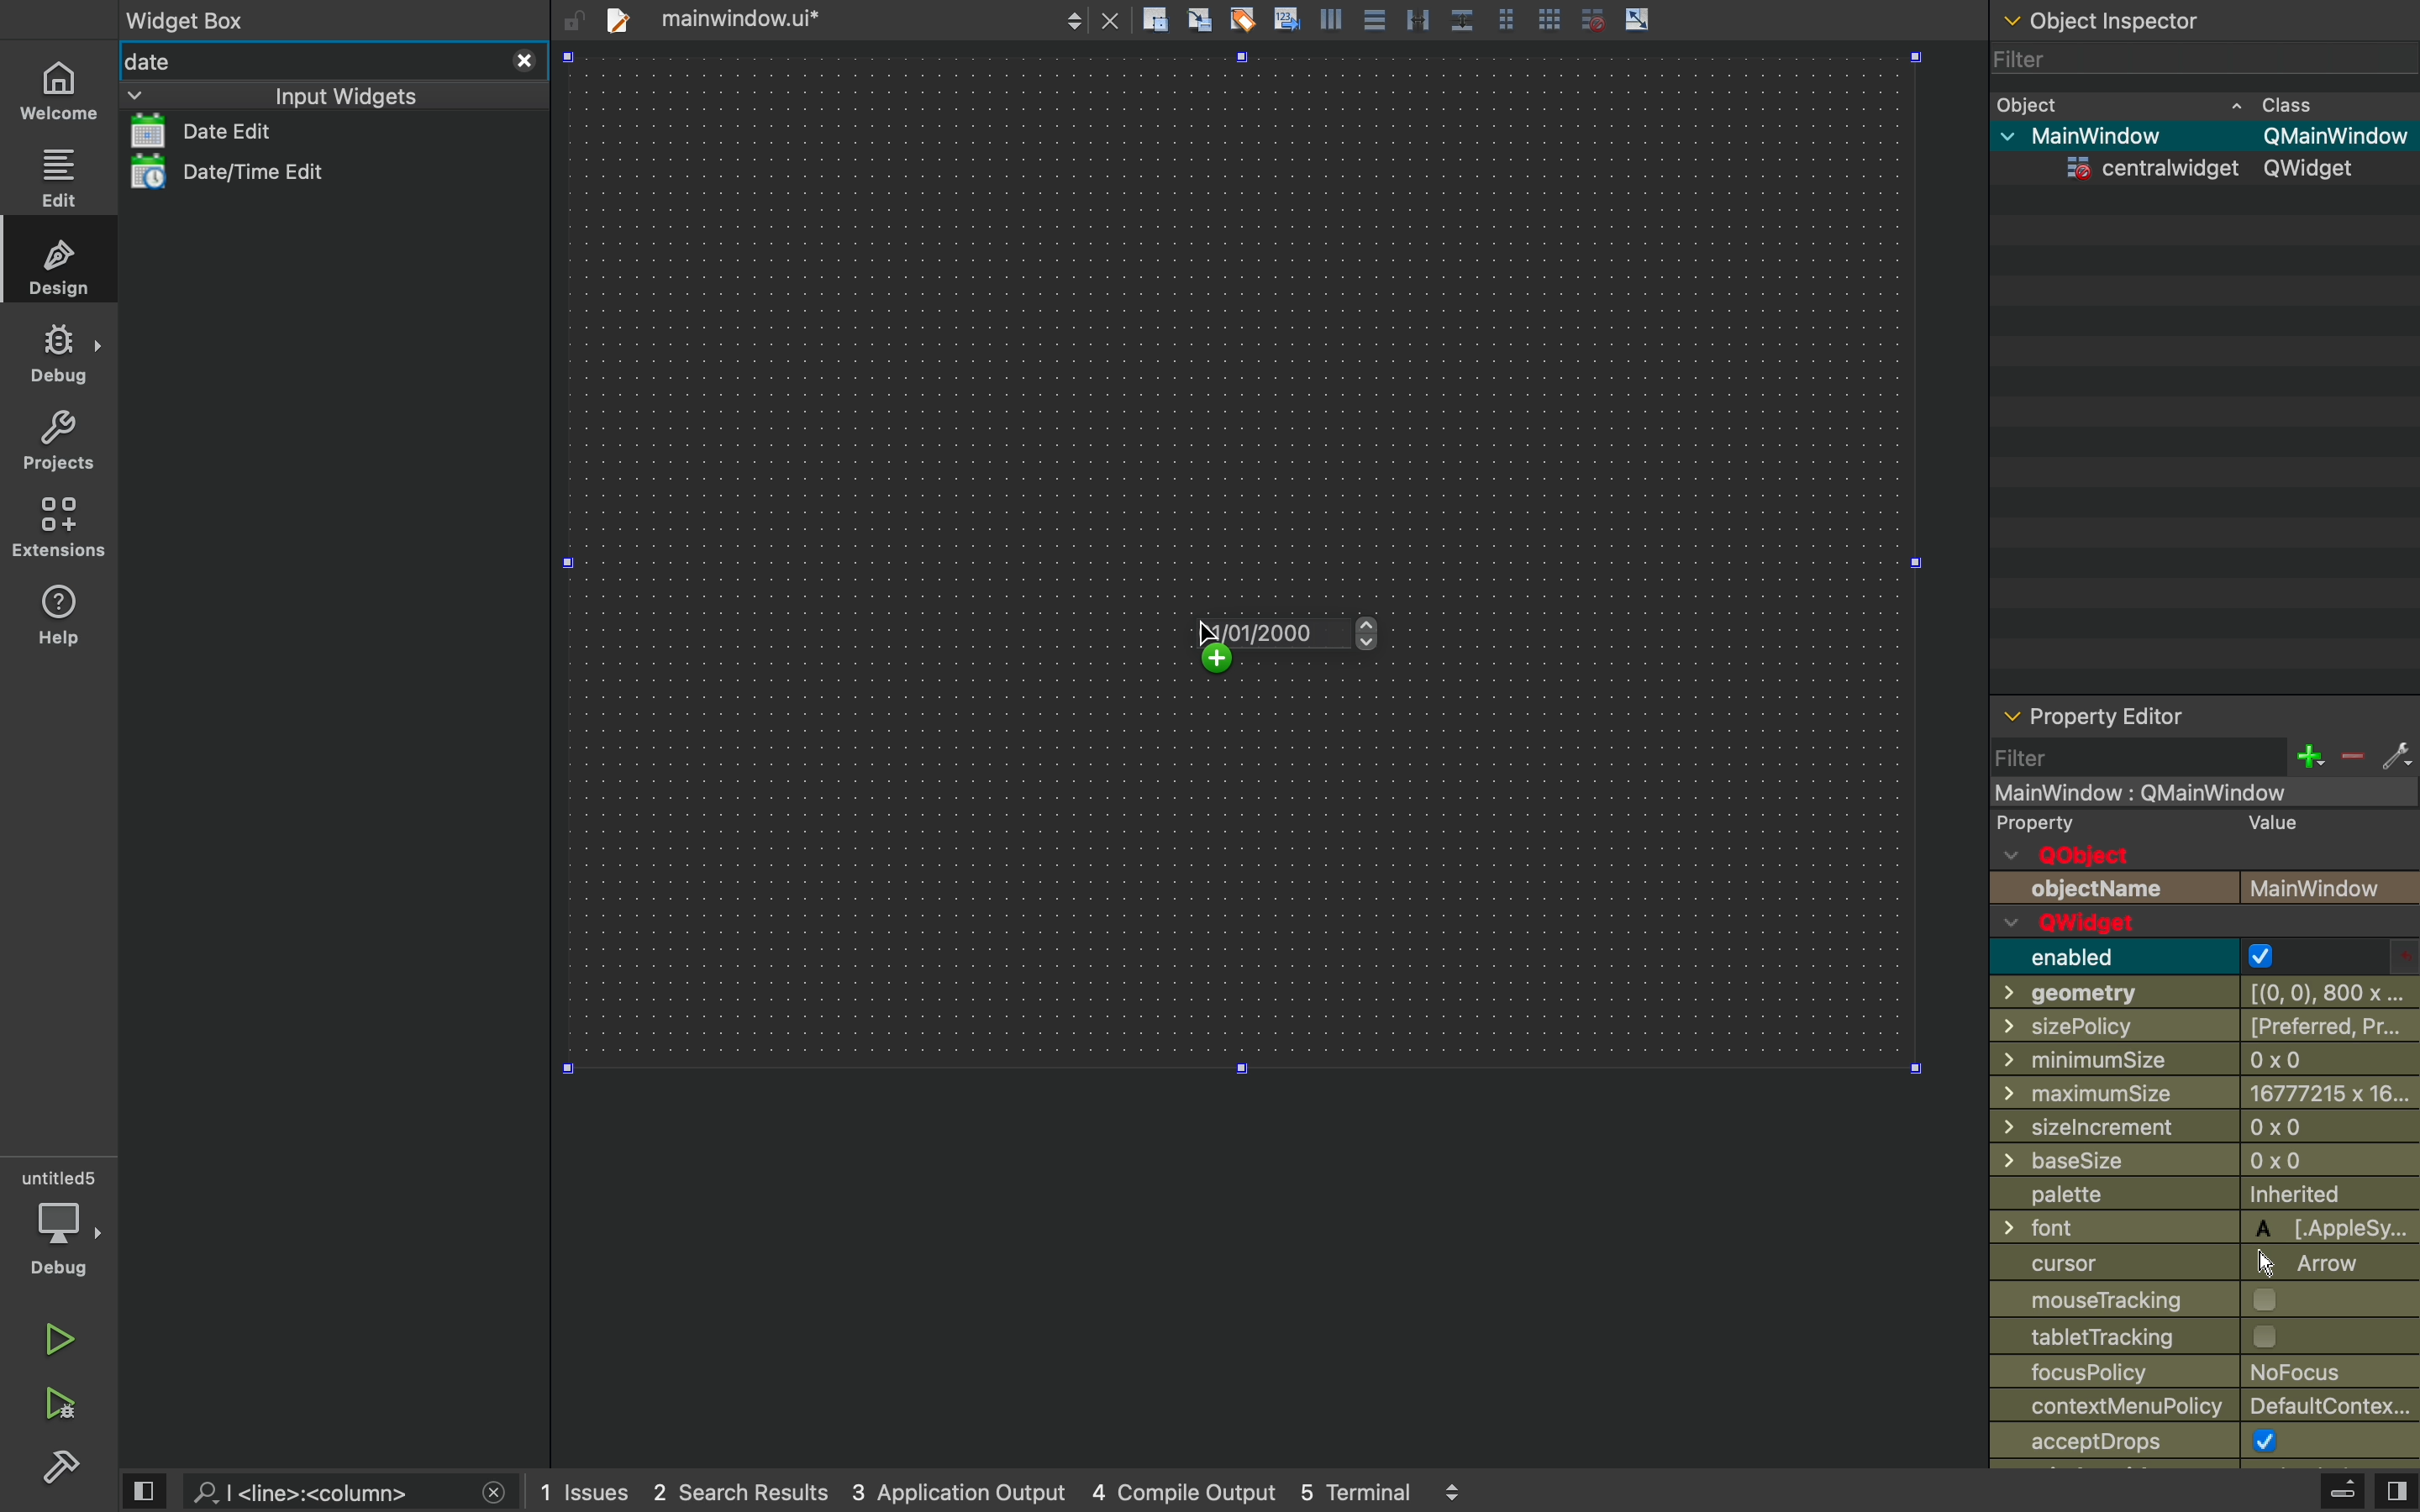 The width and height of the screenshot is (2420, 1512). What do you see at coordinates (60, 1223) in the screenshot?
I see `debug` at bounding box center [60, 1223].